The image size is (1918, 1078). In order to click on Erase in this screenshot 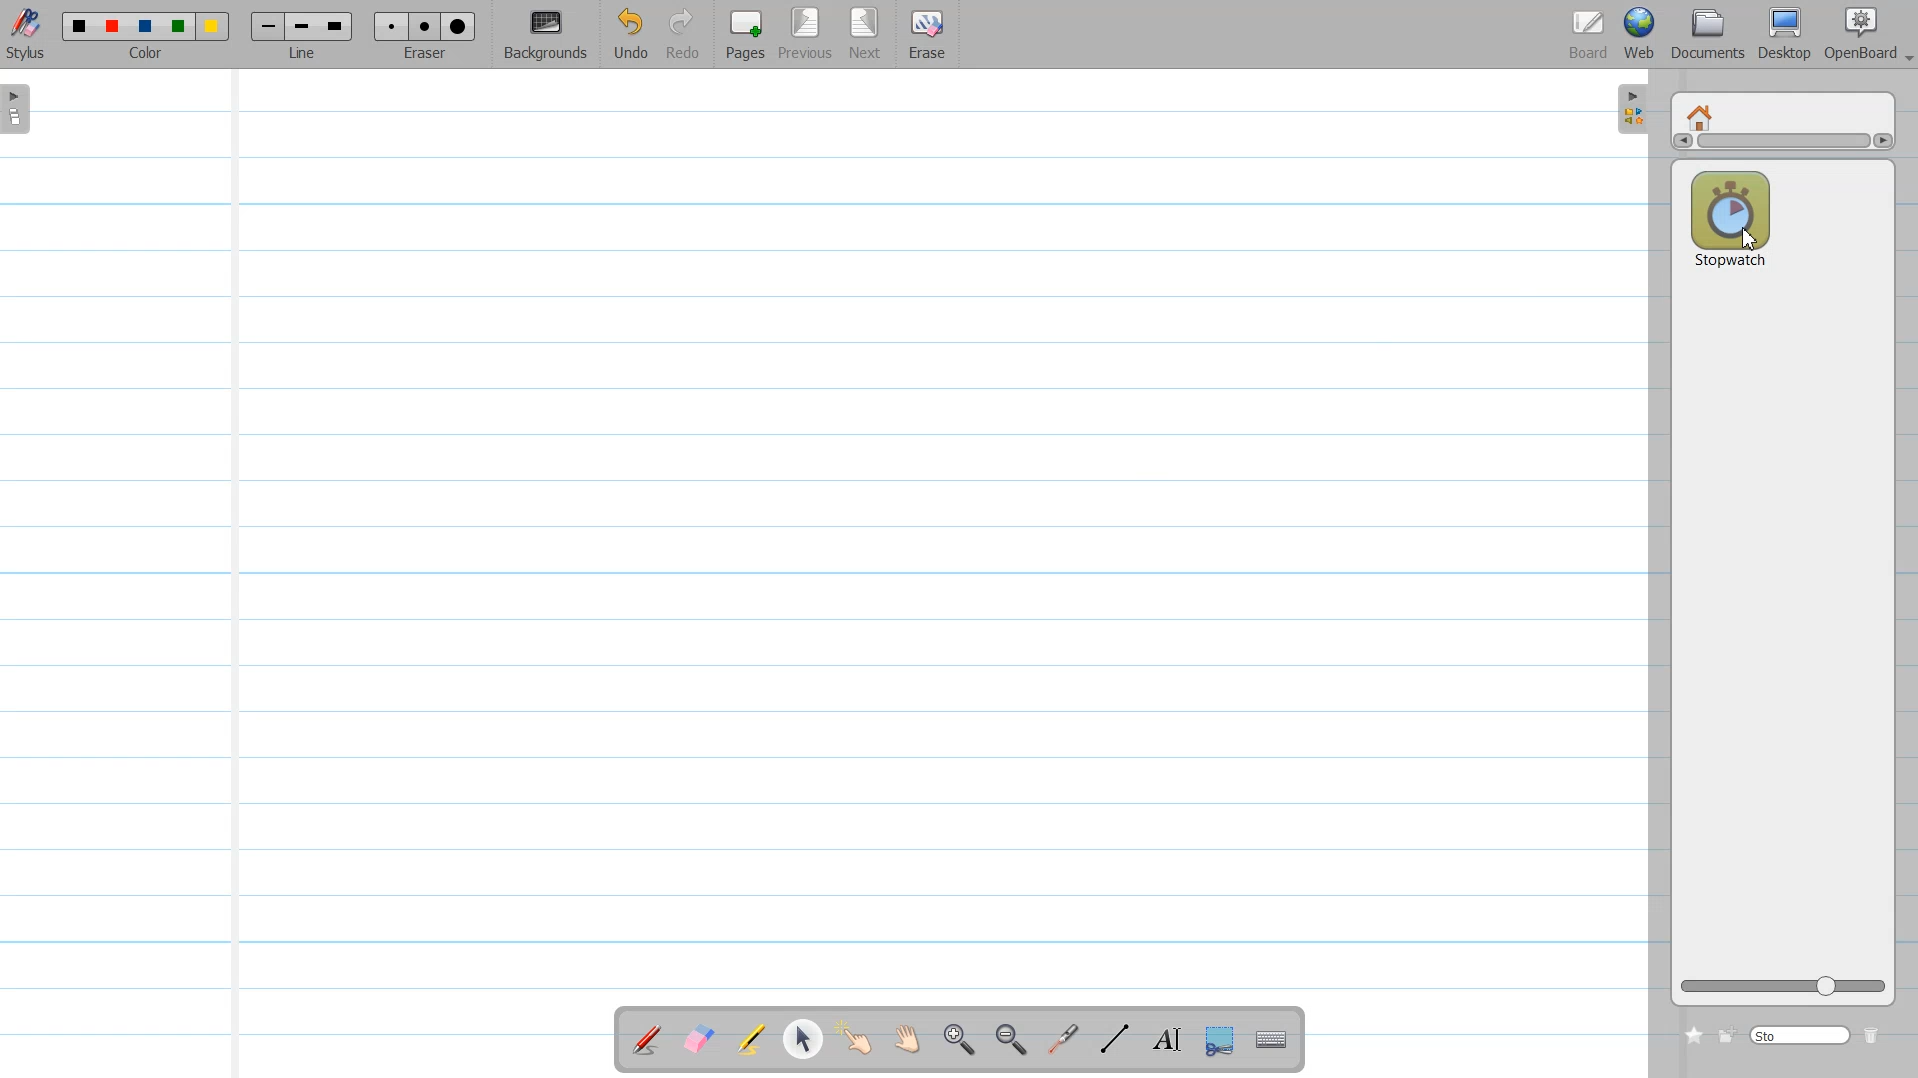, I will do `click(927, 35)`.